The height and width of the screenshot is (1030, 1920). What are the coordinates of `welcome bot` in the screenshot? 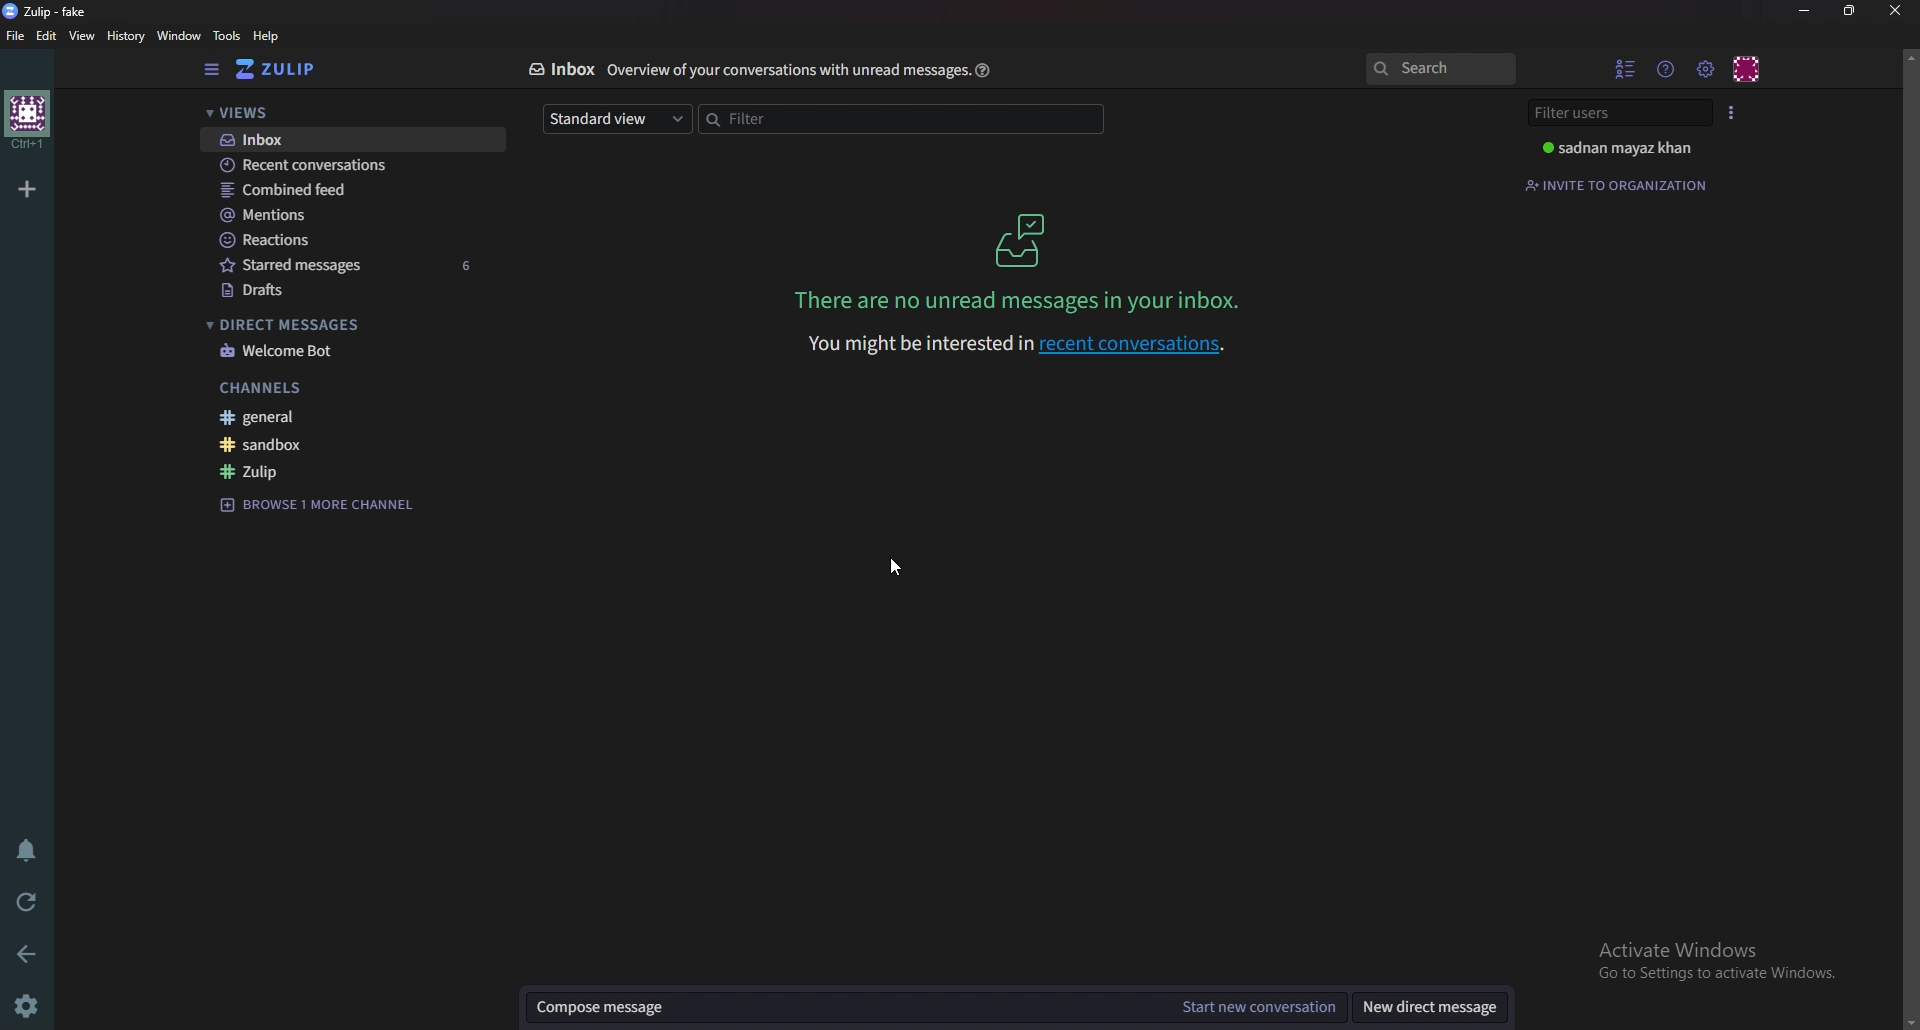 It's located at (352, 352).